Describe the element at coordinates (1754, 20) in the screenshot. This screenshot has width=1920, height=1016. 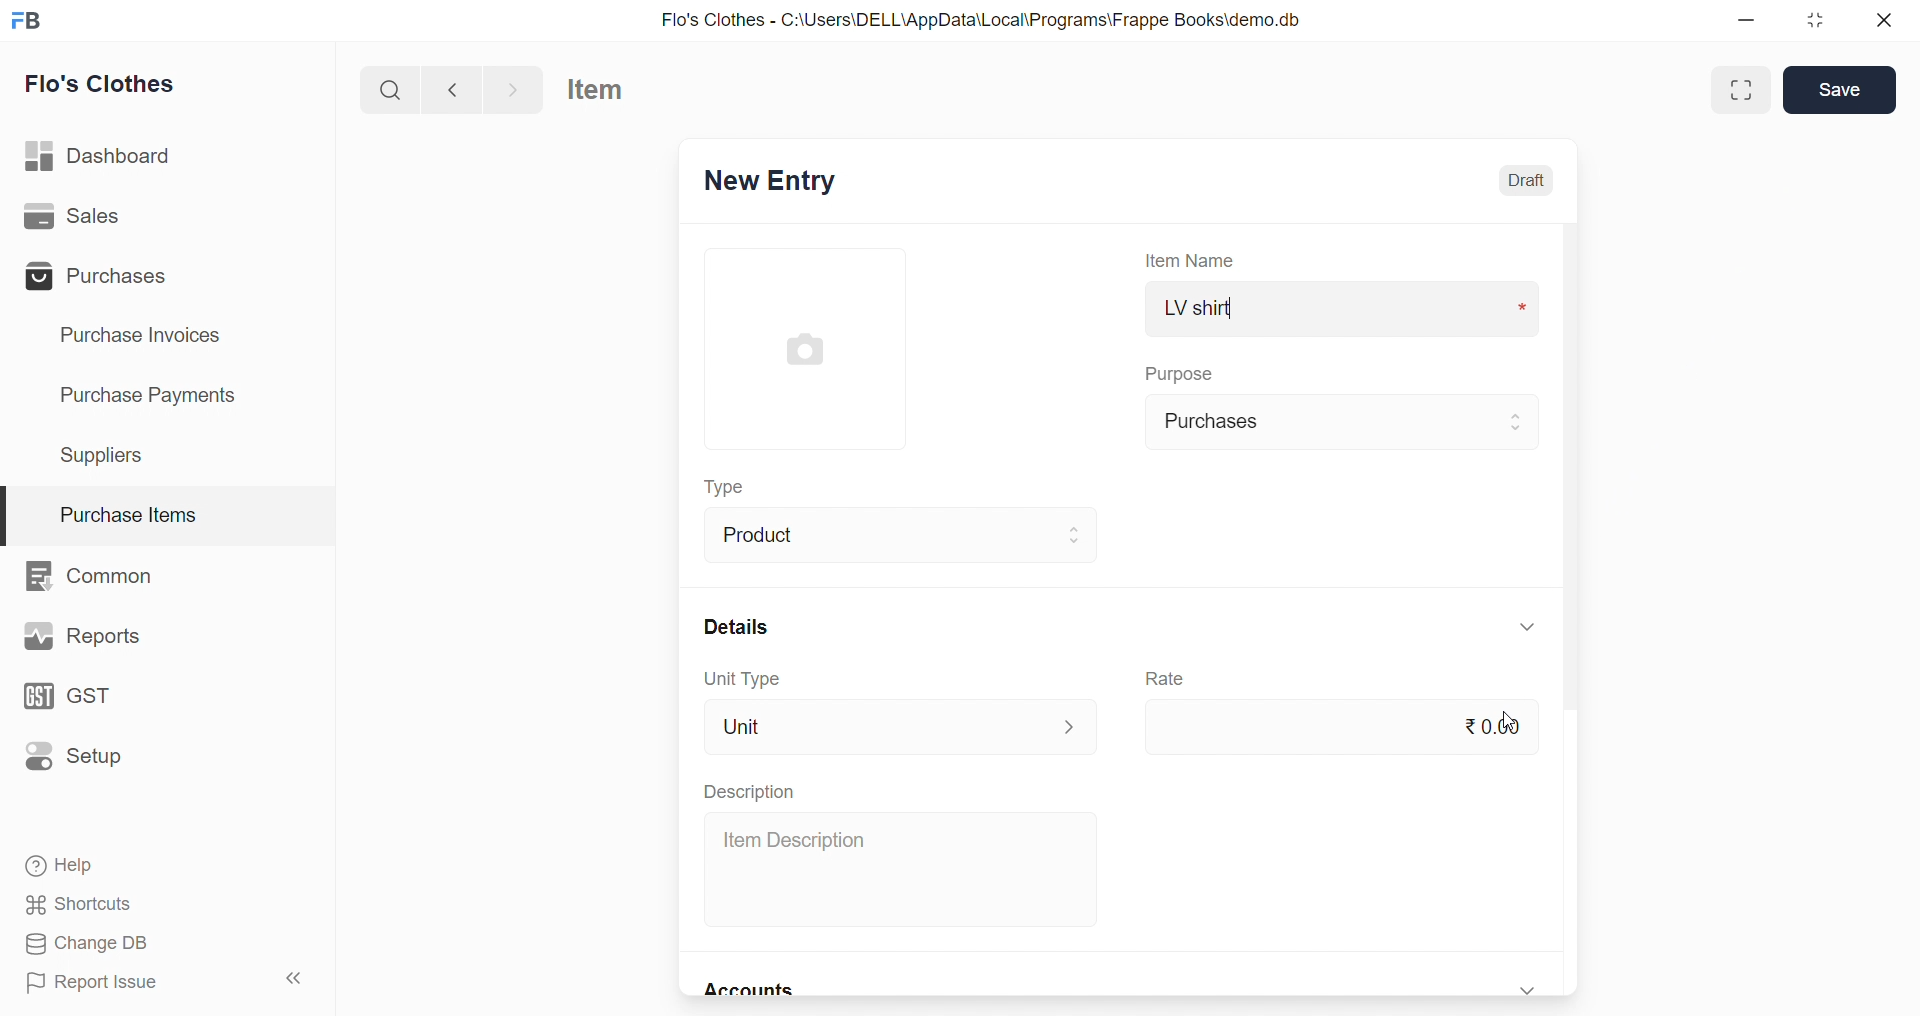
I see `minimize` at that location.